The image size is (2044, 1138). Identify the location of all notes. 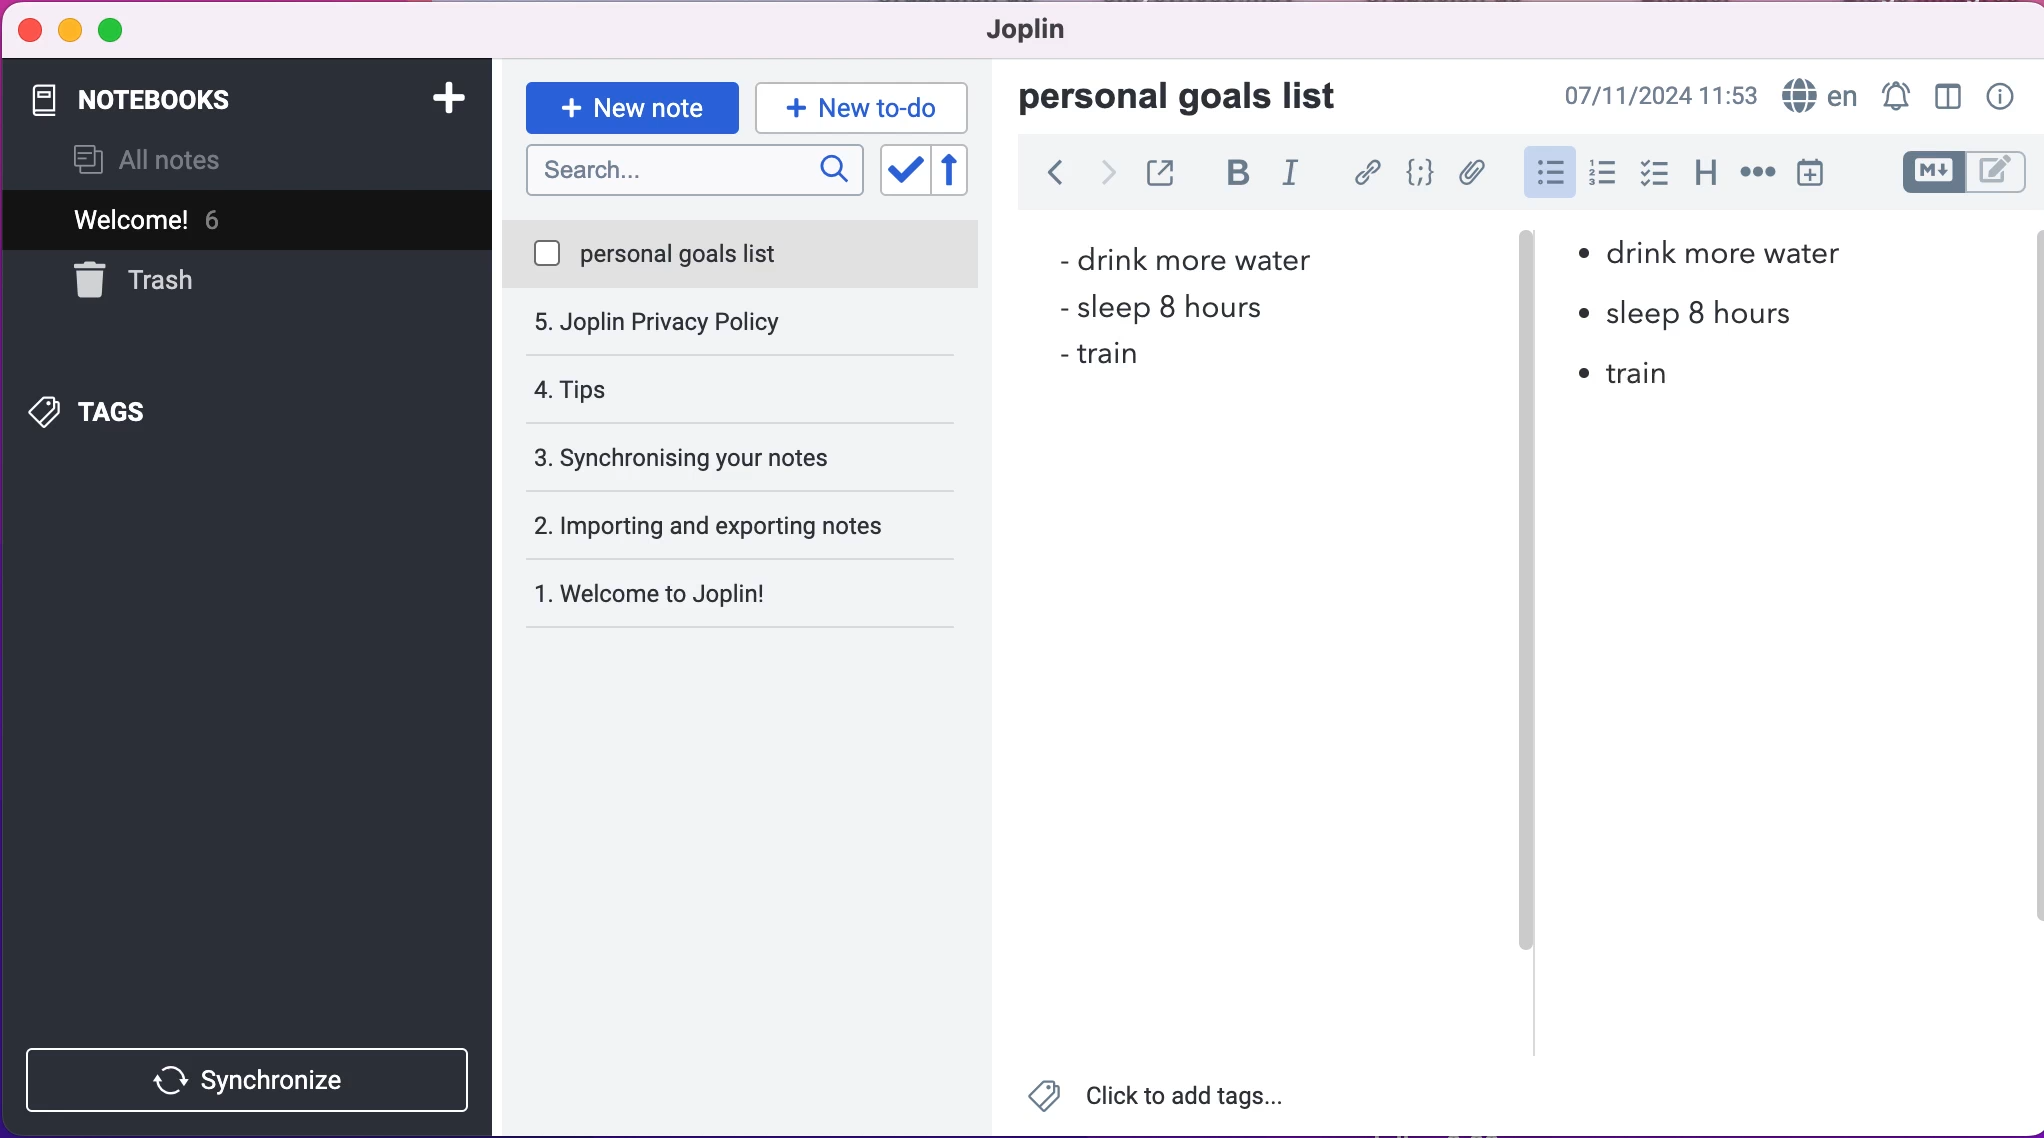
(160, 162).